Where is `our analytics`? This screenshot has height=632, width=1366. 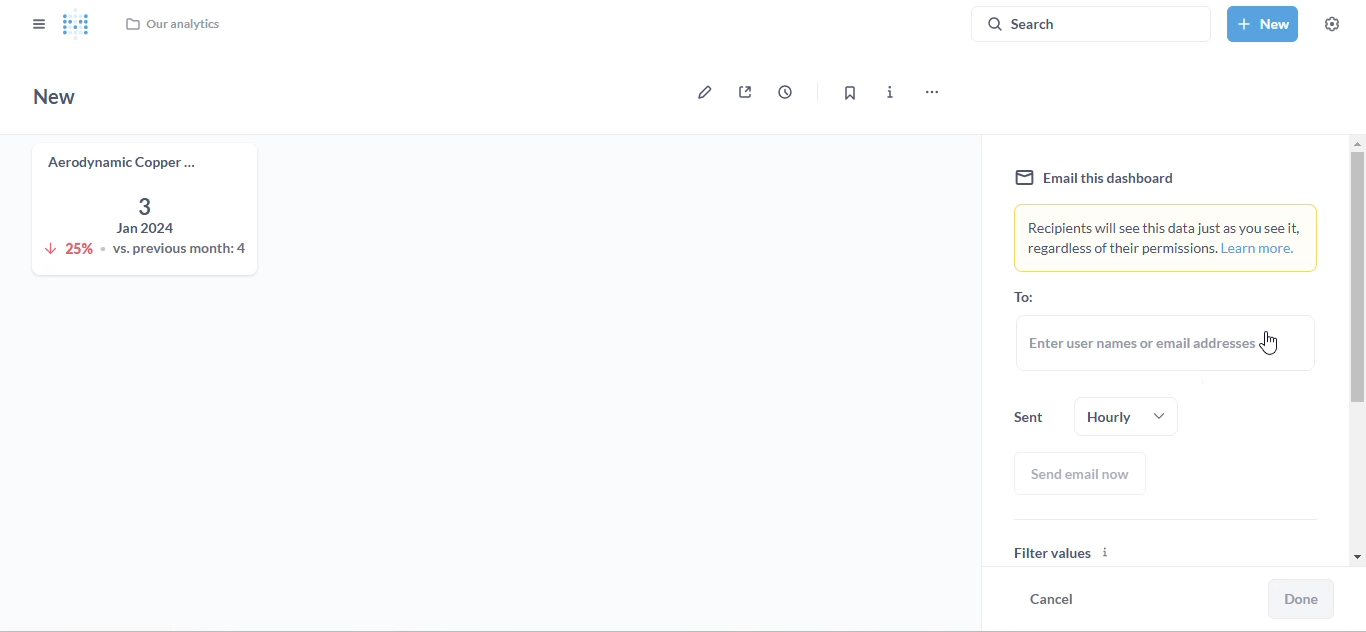
our analytics is located at coordinates (172, 24).